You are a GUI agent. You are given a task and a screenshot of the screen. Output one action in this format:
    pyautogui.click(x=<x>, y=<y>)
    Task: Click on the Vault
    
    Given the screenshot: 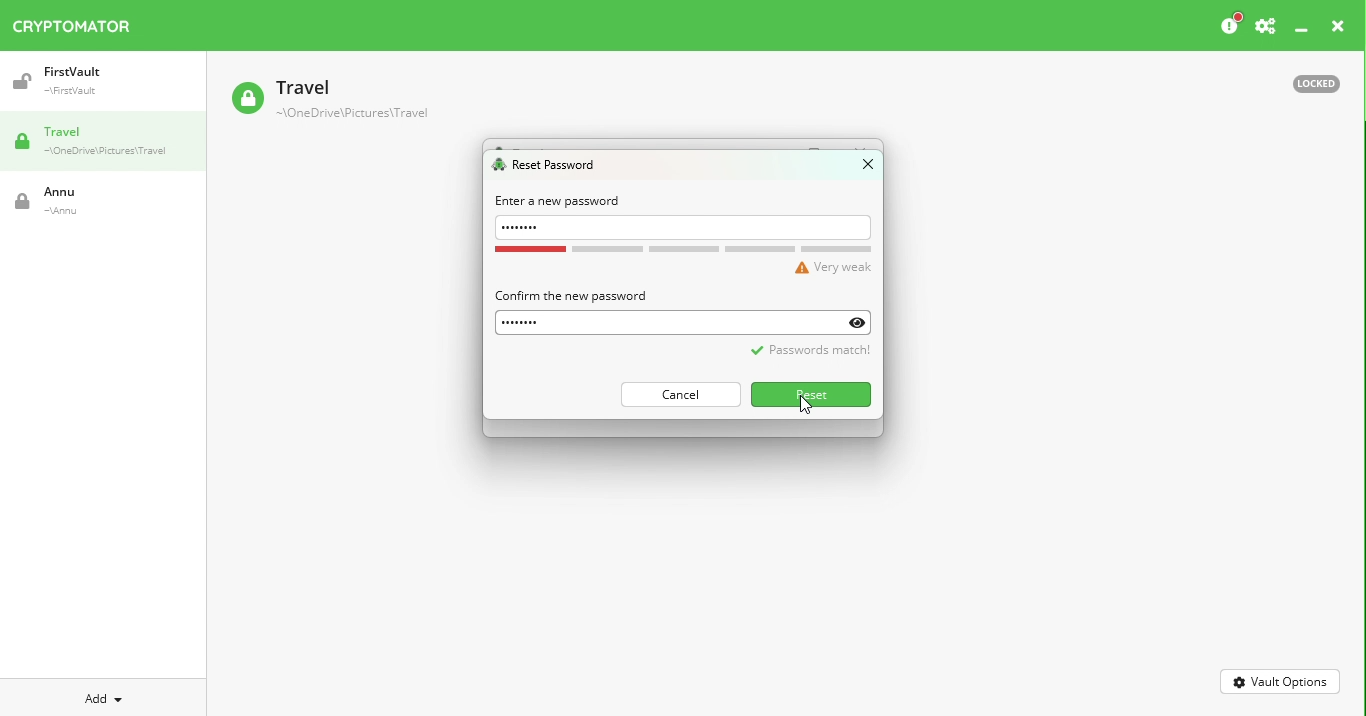 What is the action you would take?
    pyautogui.click(x=329, y=101)
    